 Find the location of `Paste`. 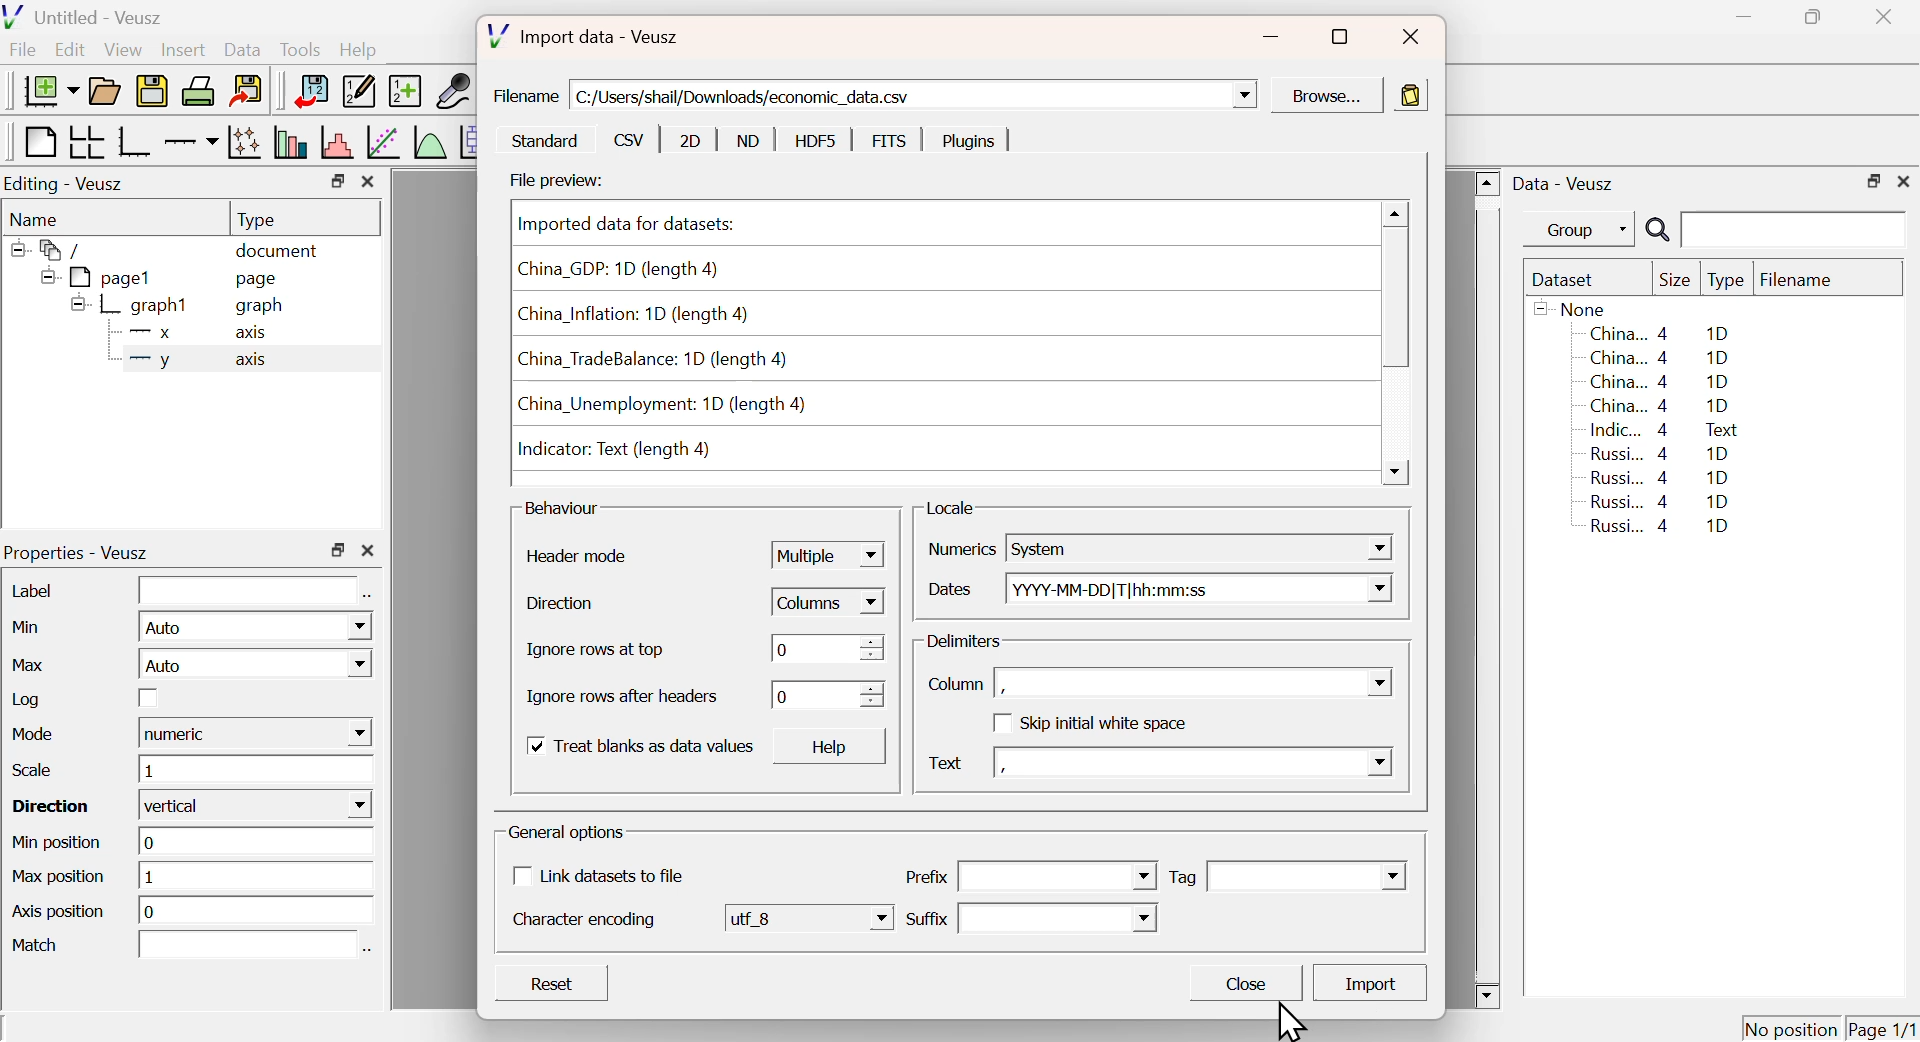

Paste is located at coordinates (1409, 95).